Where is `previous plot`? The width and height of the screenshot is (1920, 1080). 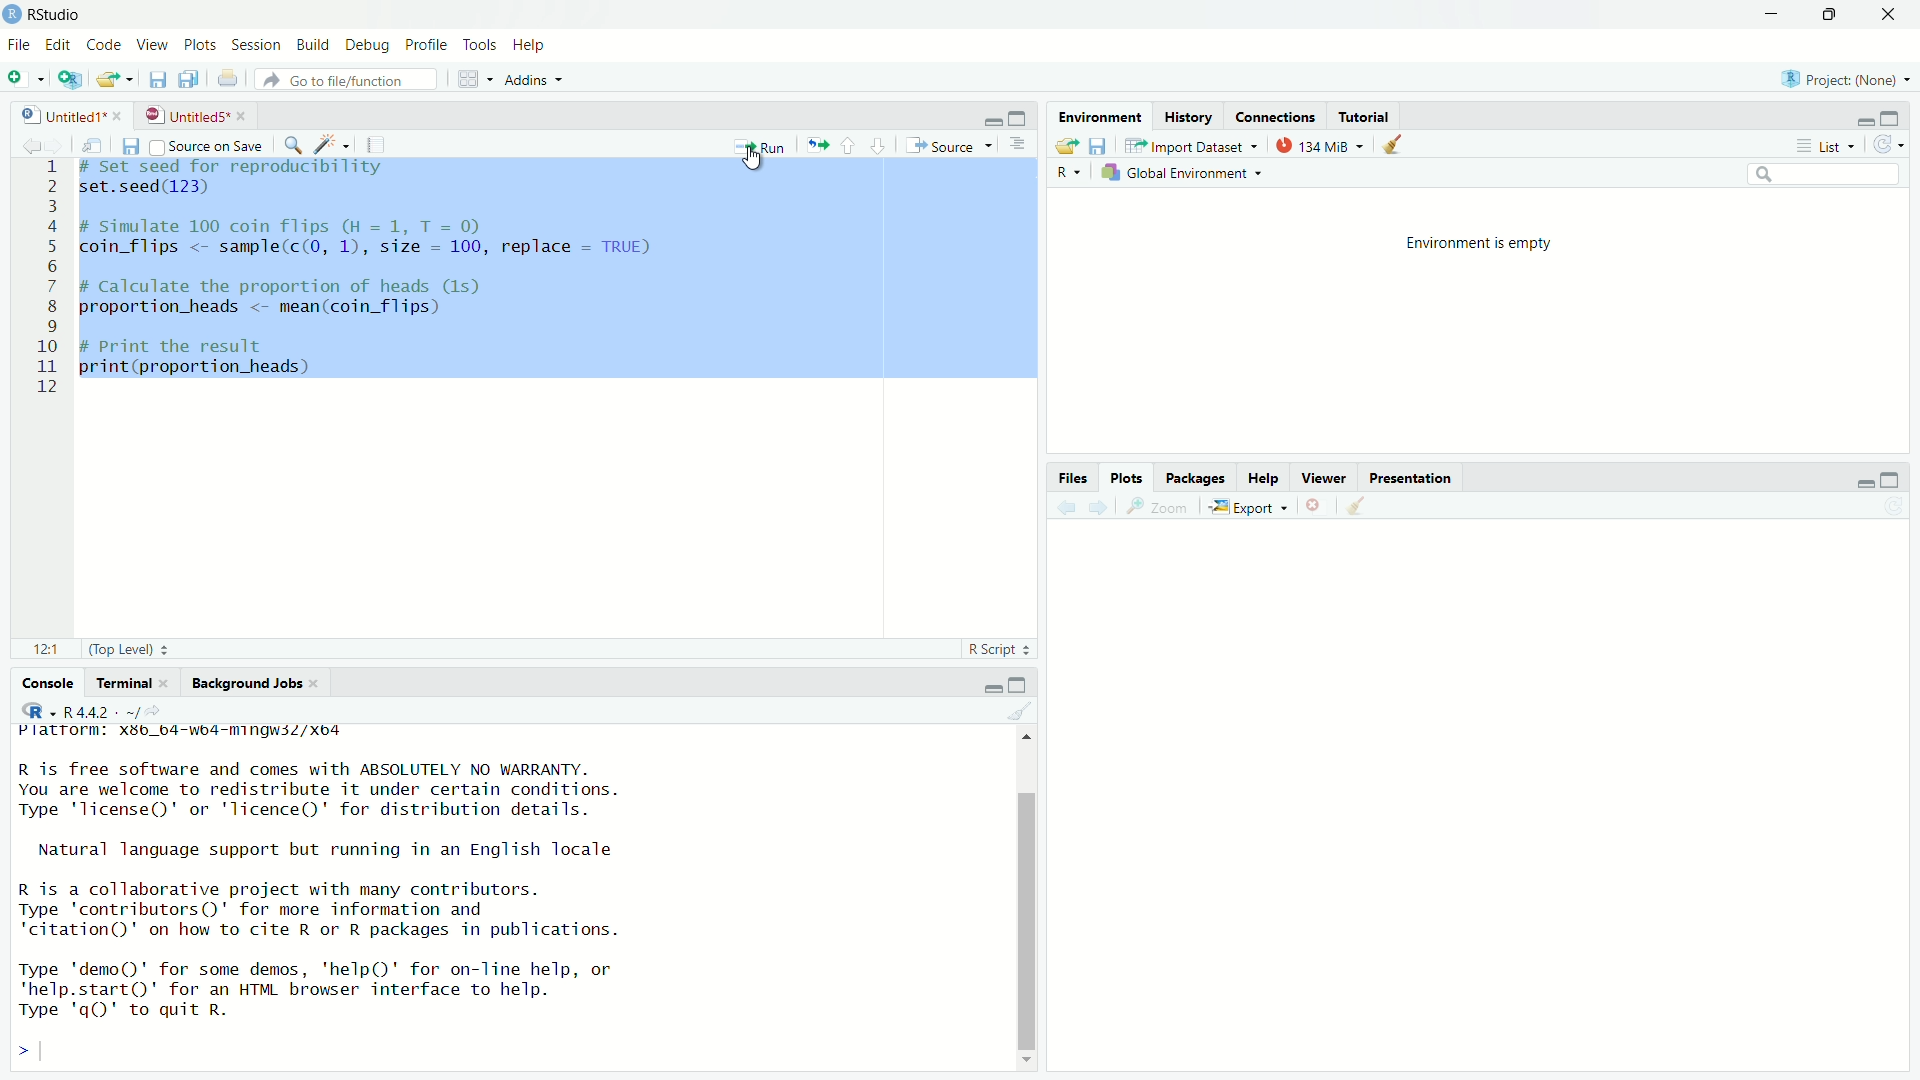
previous plot is located at coordinates (1062, 508).